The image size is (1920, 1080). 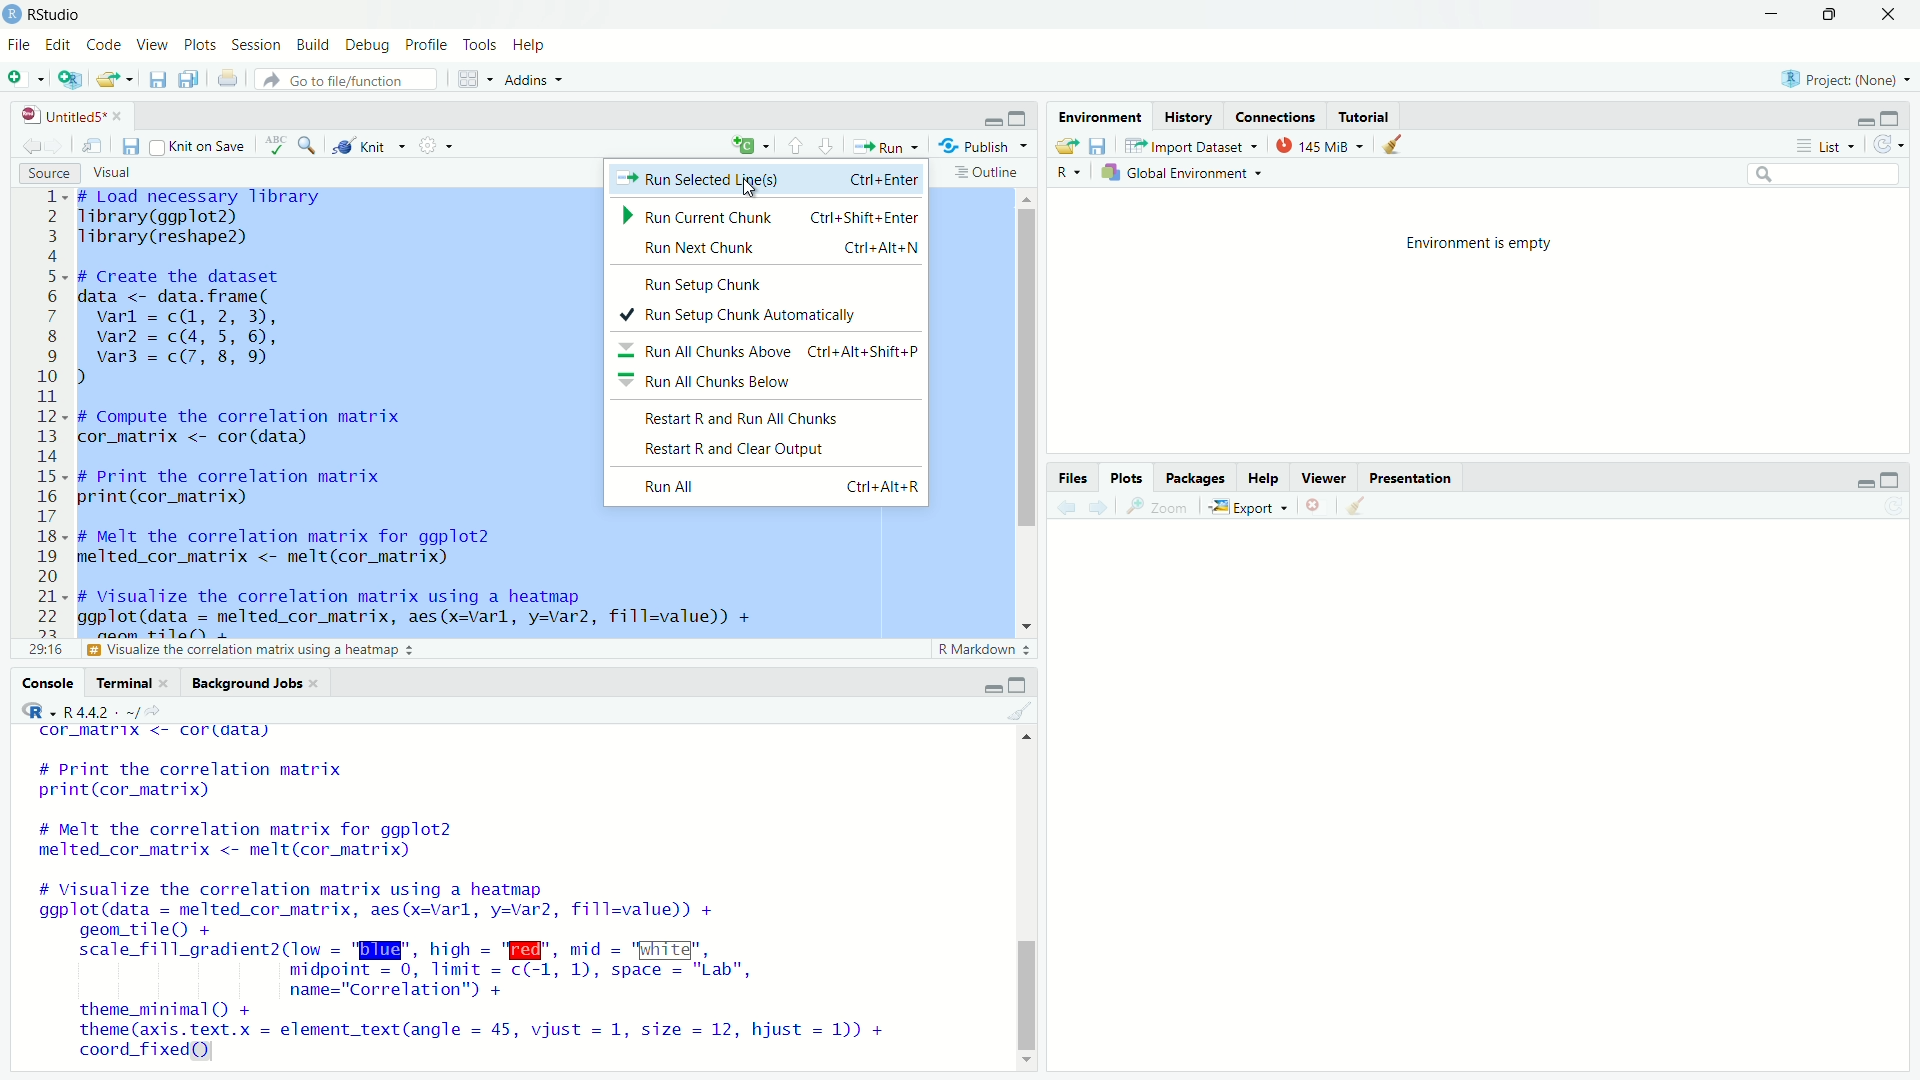 What do you see at coordinates (826, 144) in the screenshot?
I see `go to next section` at bounding box center [826, 144].